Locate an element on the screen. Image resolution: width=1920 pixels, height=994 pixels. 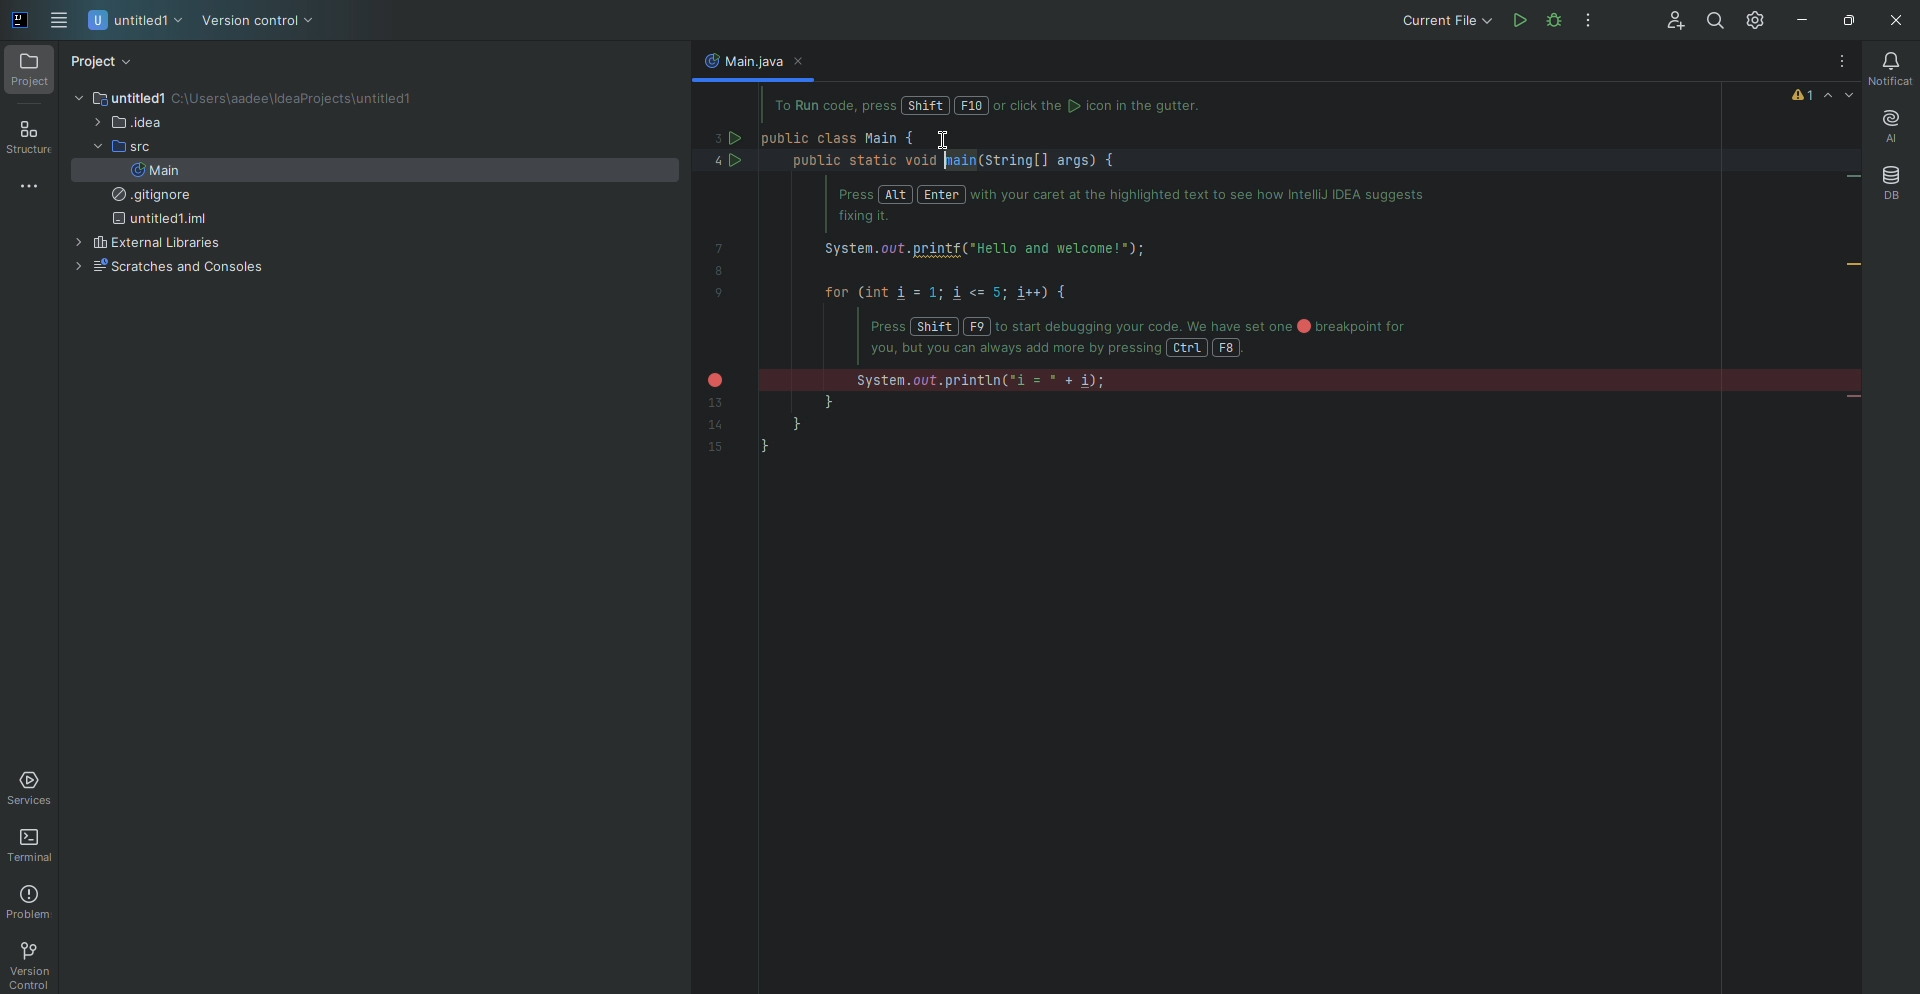
path is located at coordinates (298, 100).